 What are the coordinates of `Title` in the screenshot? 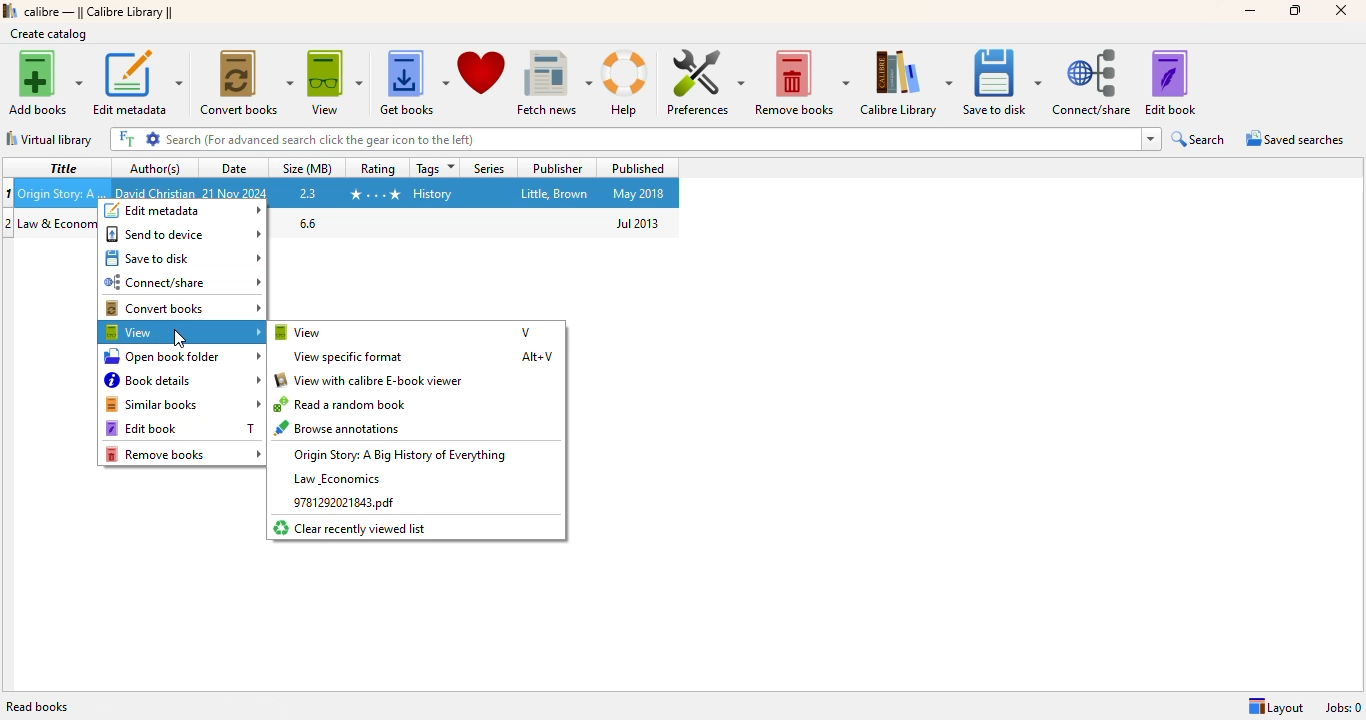 It's located at (58, 224).